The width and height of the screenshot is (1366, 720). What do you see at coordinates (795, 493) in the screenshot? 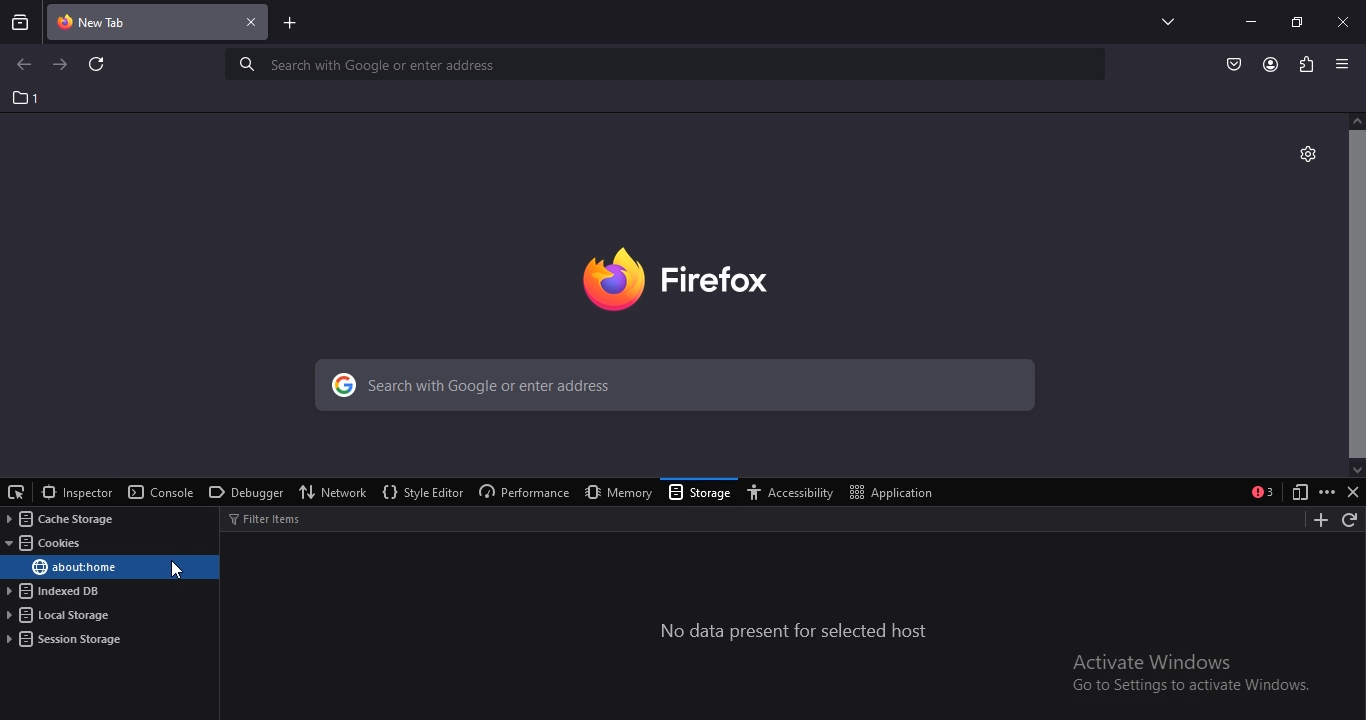
I see `accessibilty` at bounding box center [795, 493].